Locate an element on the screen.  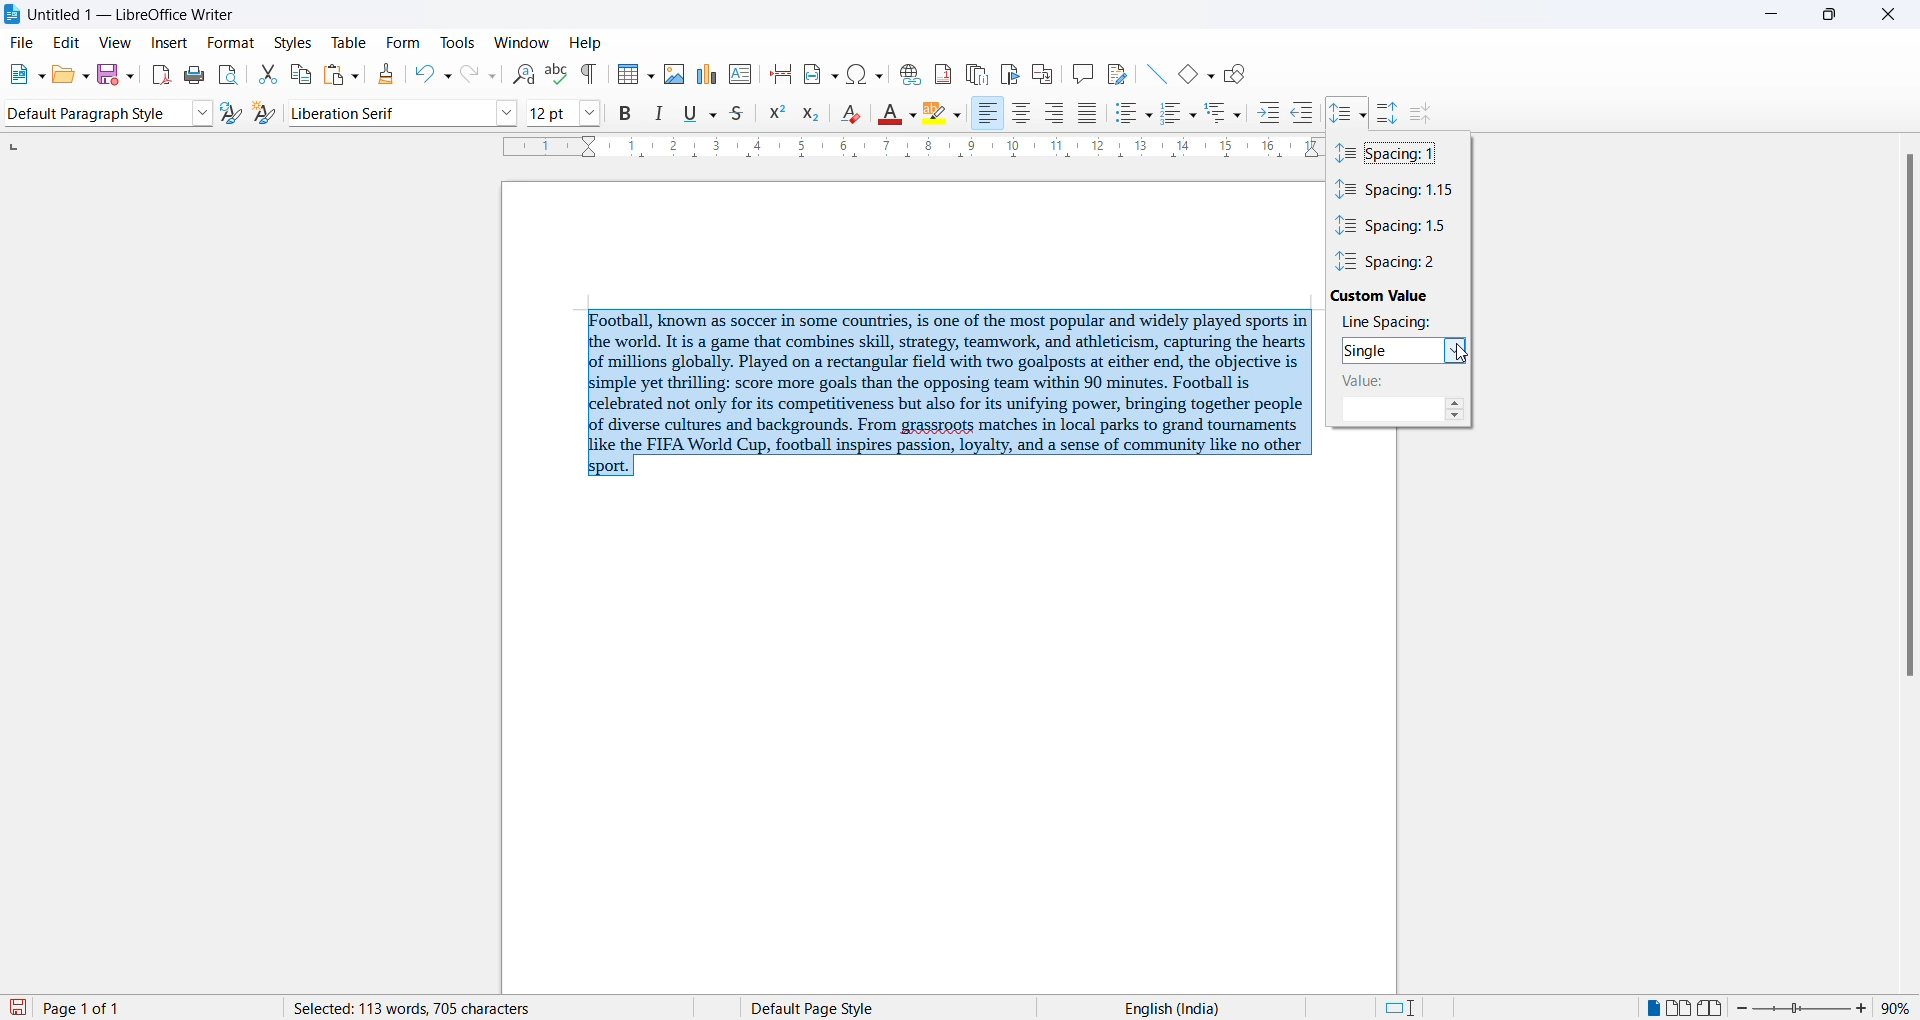
spacing value 1.1.5 is located at coordinates (1402, 190).